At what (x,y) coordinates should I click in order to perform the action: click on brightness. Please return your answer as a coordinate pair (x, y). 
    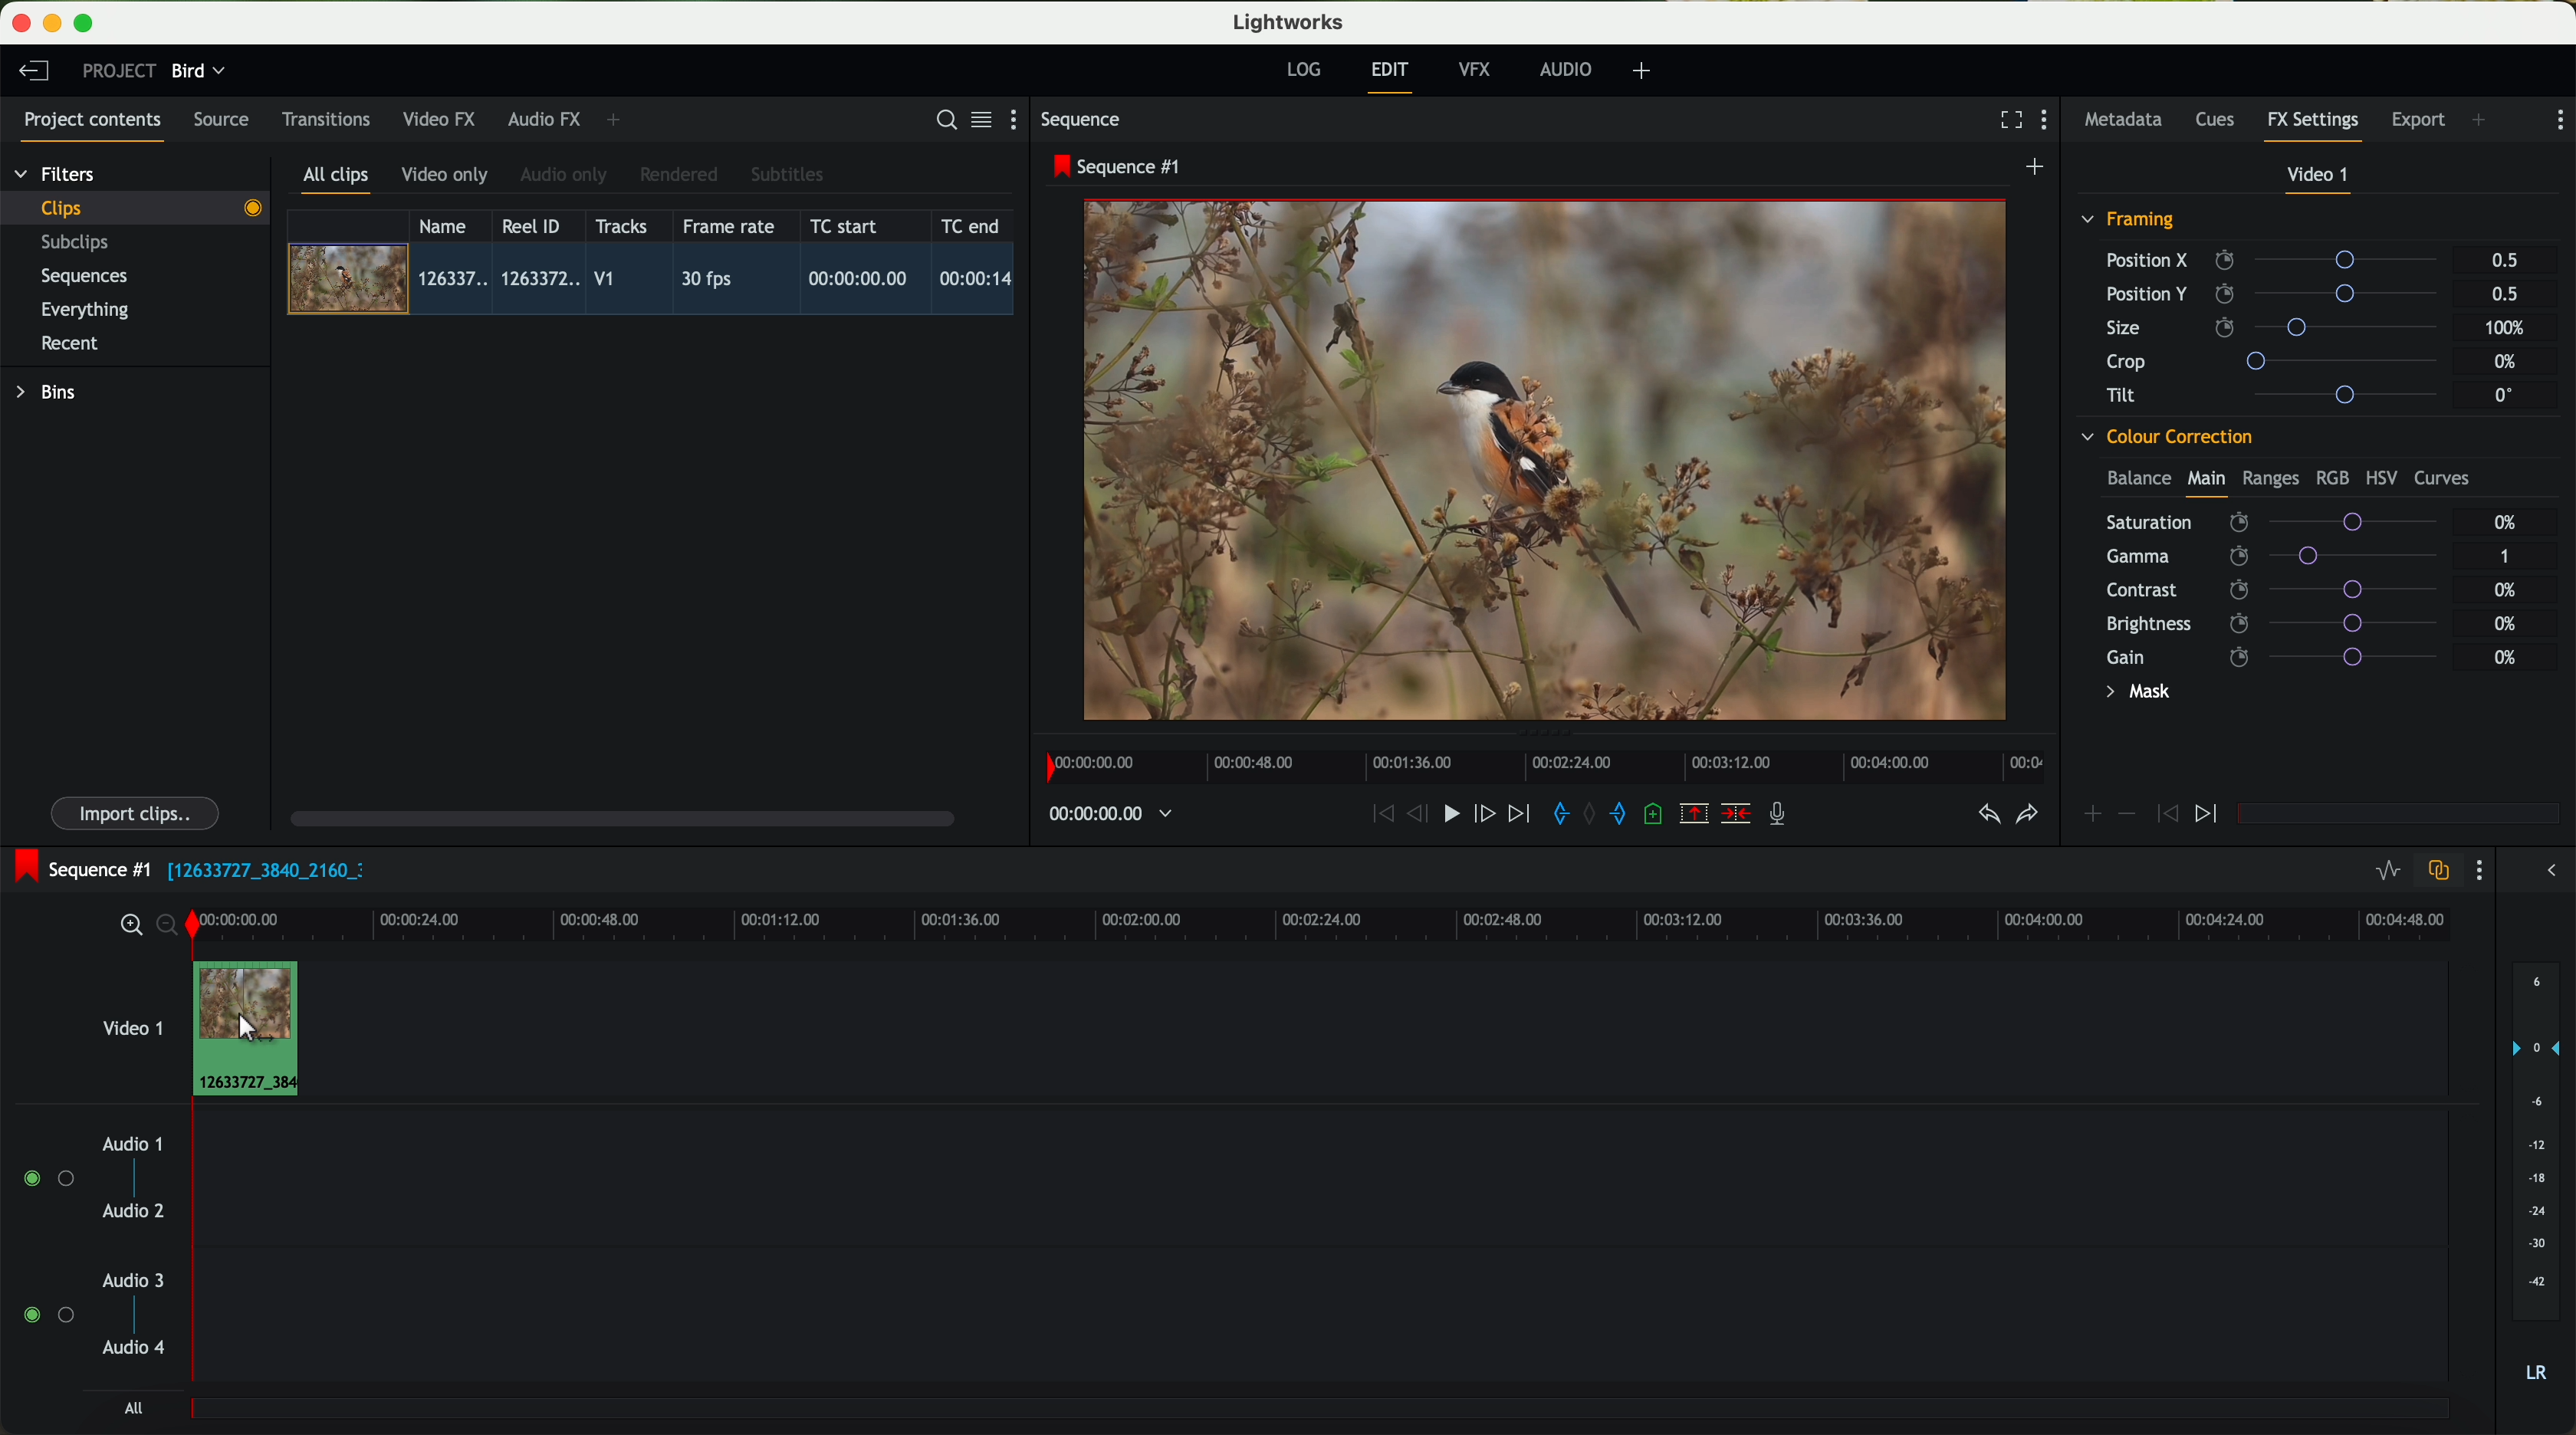
    Looking at the image, I should click on (2284, 624).